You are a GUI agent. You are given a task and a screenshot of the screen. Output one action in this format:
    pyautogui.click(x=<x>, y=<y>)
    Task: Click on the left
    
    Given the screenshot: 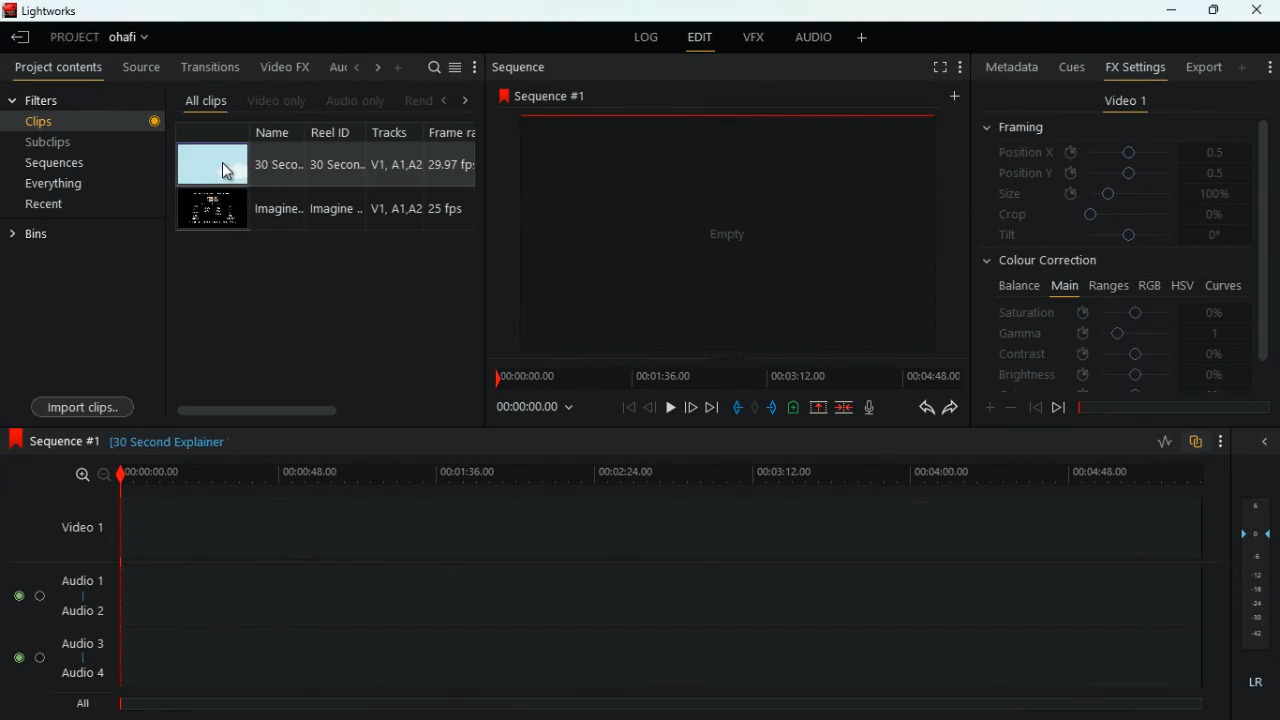 What is the action you would take?
    pyautogui.click(x=354, y=68)
    